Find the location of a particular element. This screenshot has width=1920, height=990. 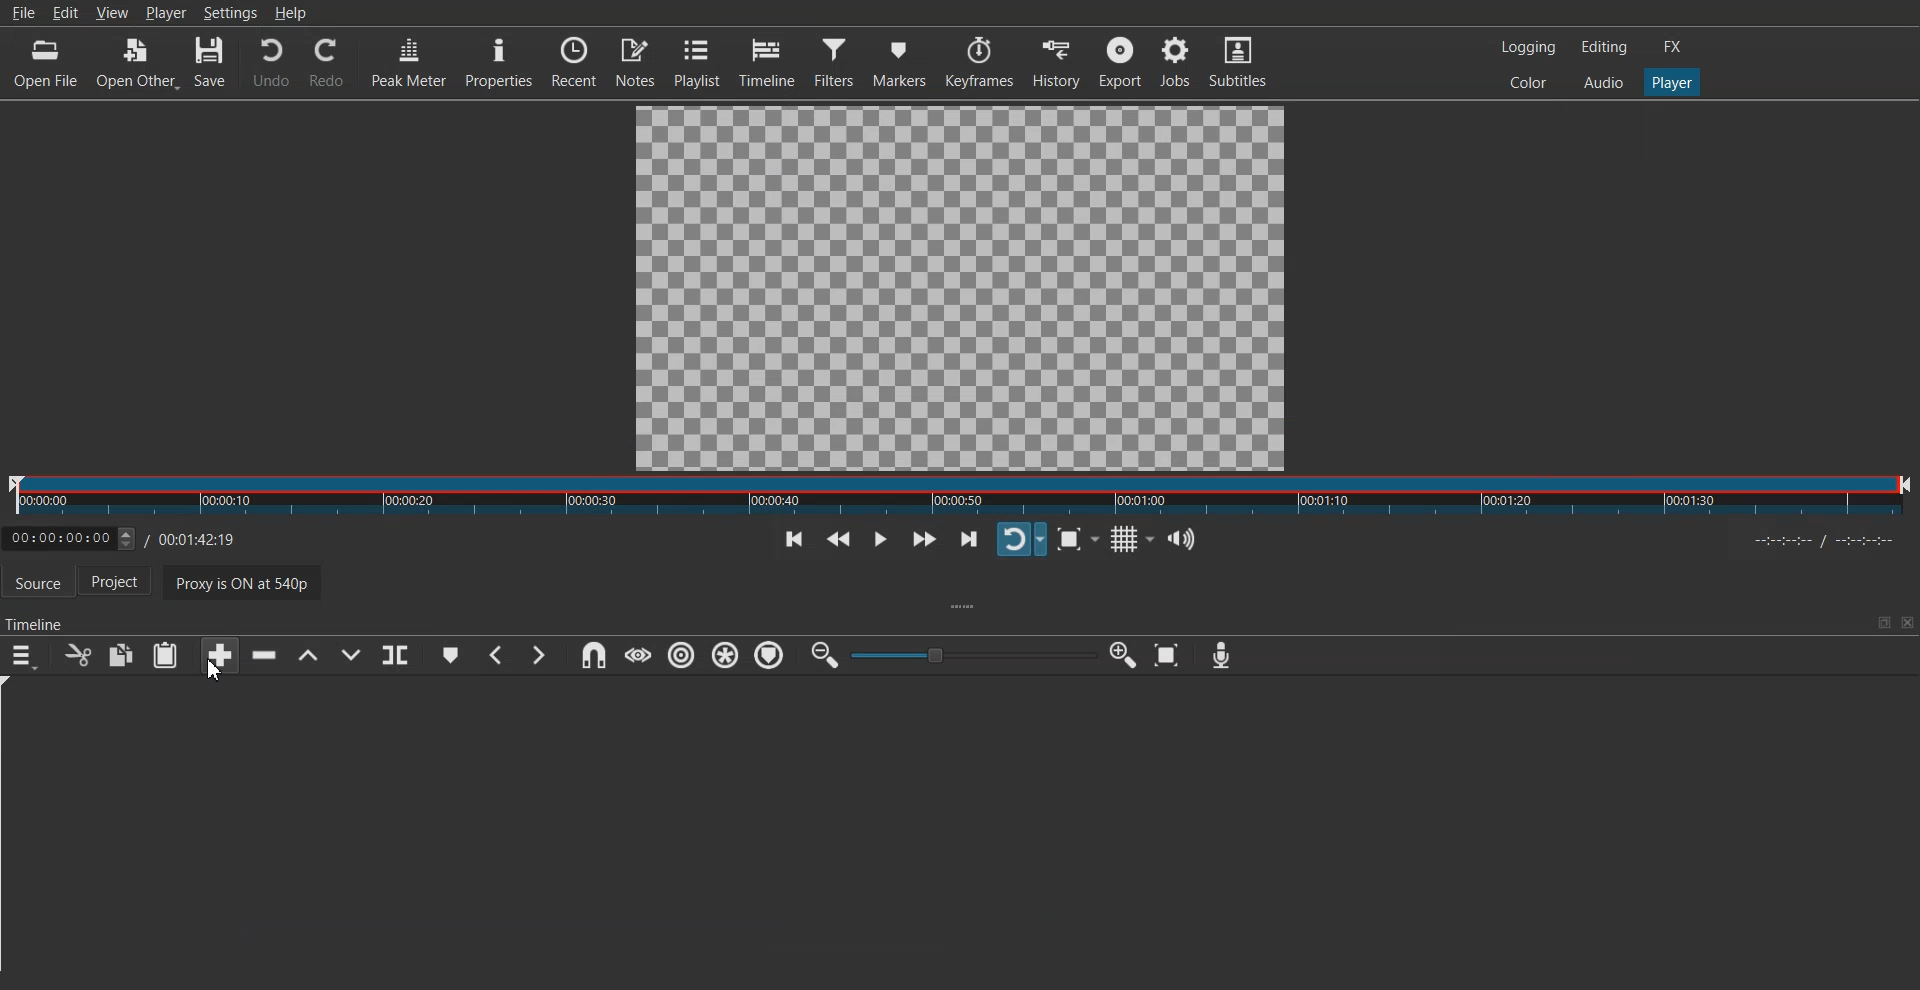

Add marker is located at coordinates (451, 655).